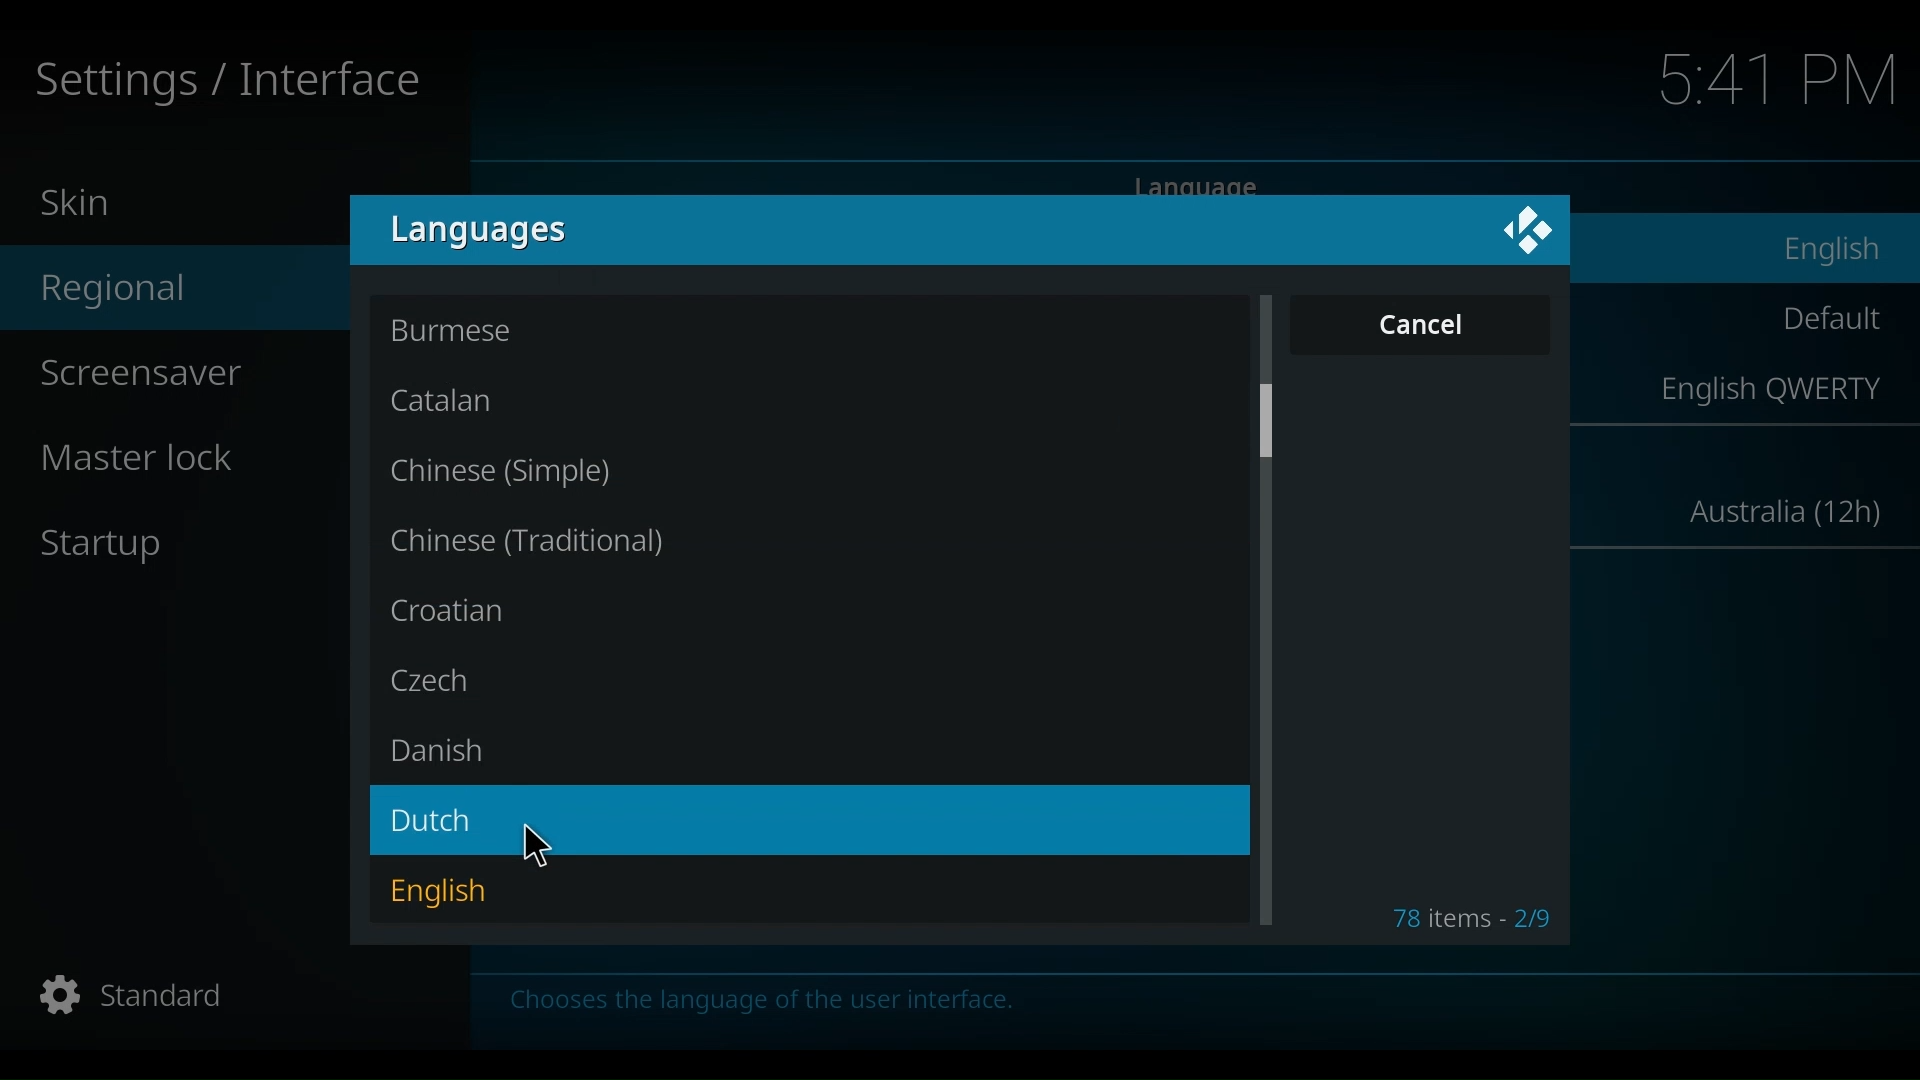 The width and height of the screenshot is (1920, 1080). I want to click on Default, so click(1834, 323).